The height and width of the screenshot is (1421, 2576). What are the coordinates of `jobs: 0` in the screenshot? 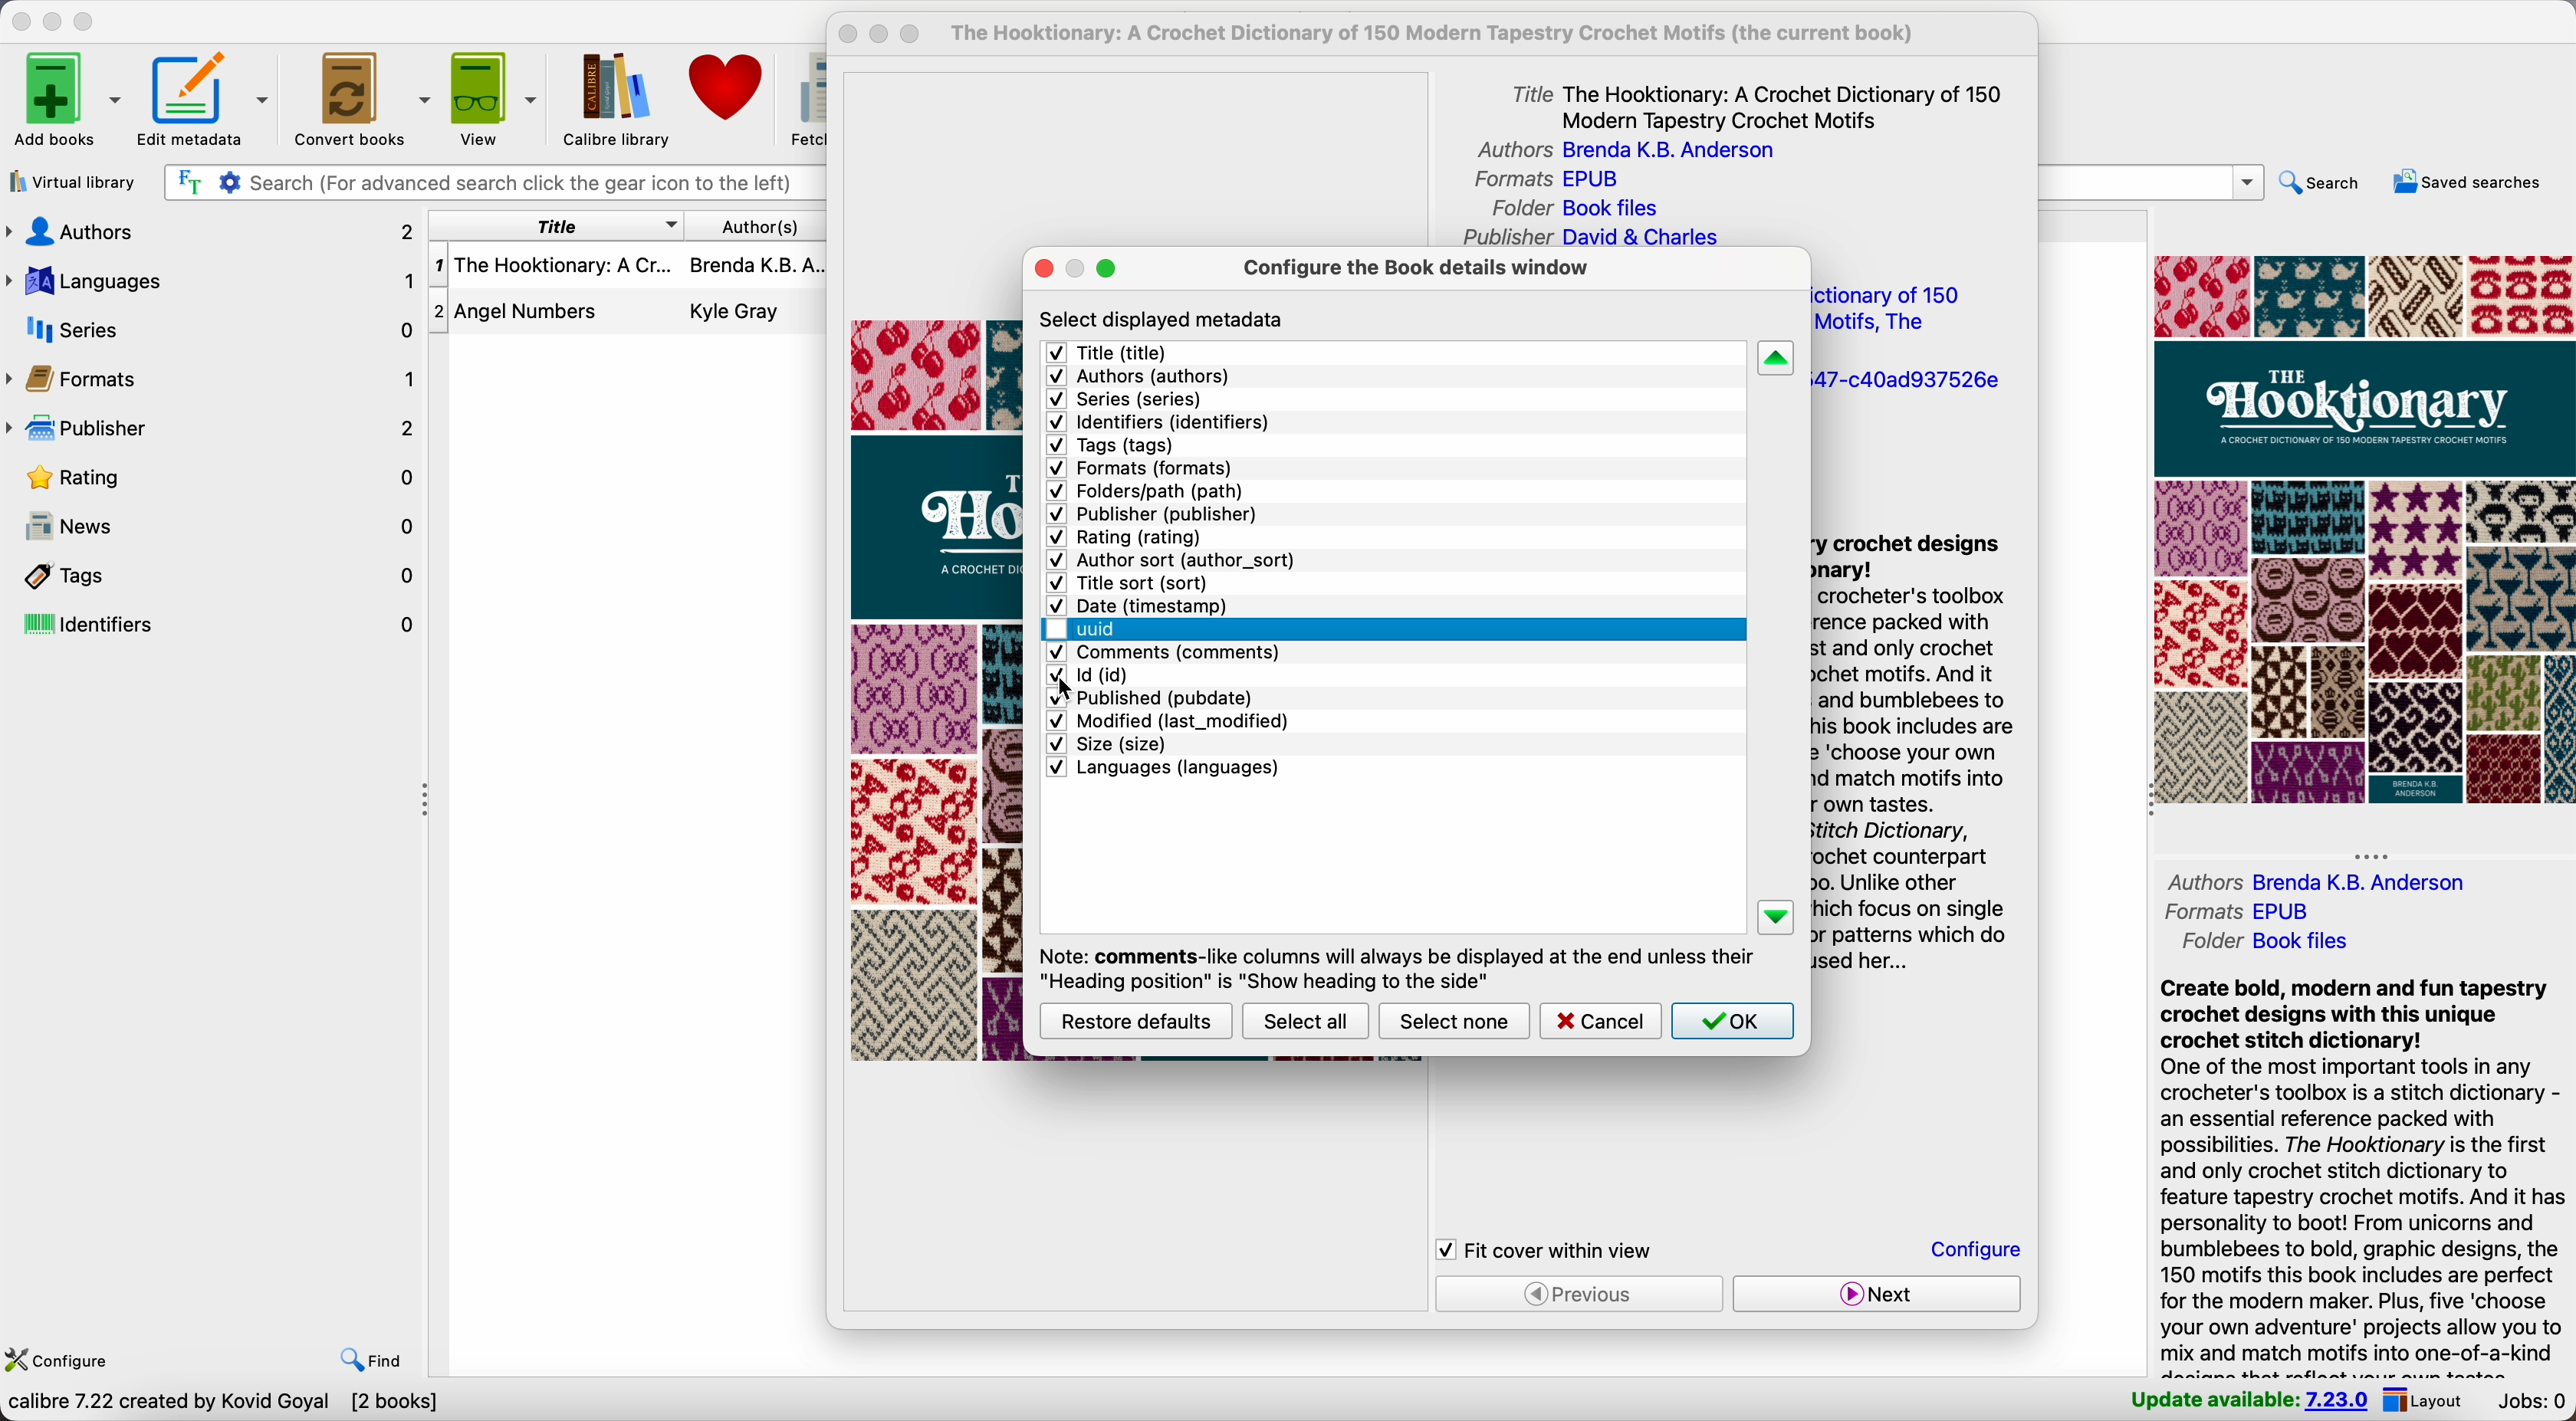 It's located at (2529, 1402).